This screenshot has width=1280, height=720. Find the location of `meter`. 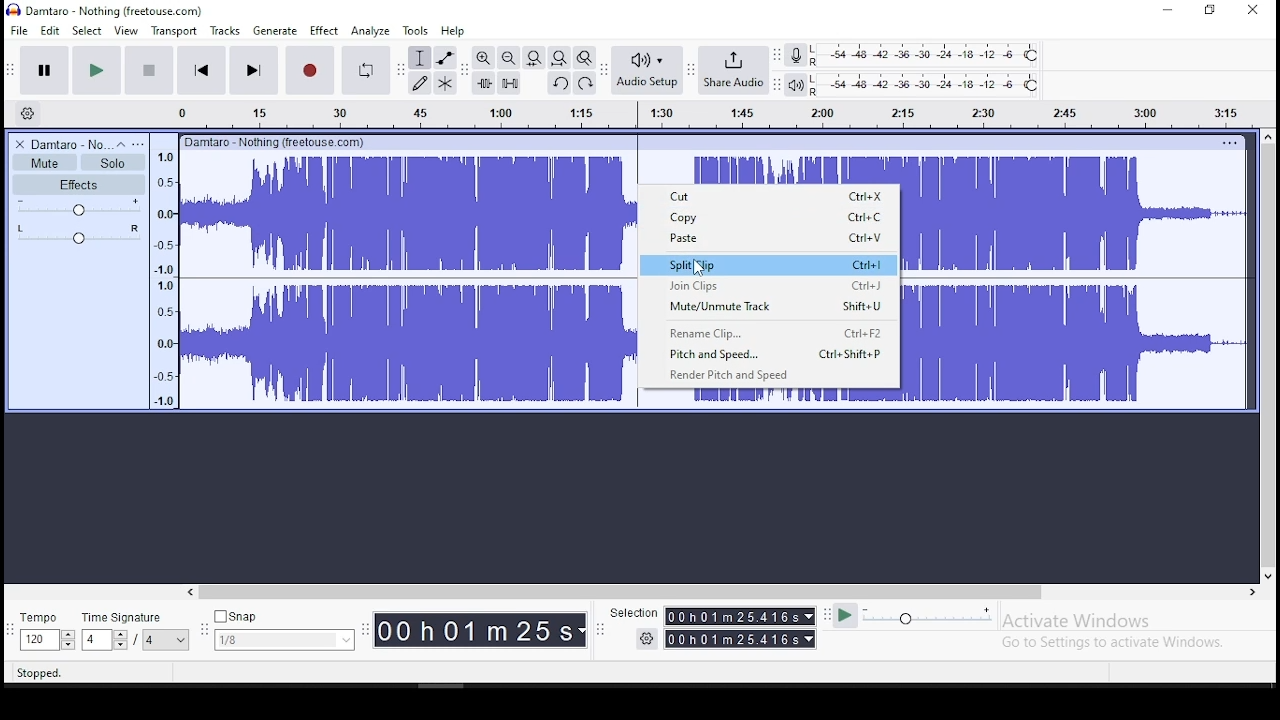

meter is located at coordinates (165, 280).